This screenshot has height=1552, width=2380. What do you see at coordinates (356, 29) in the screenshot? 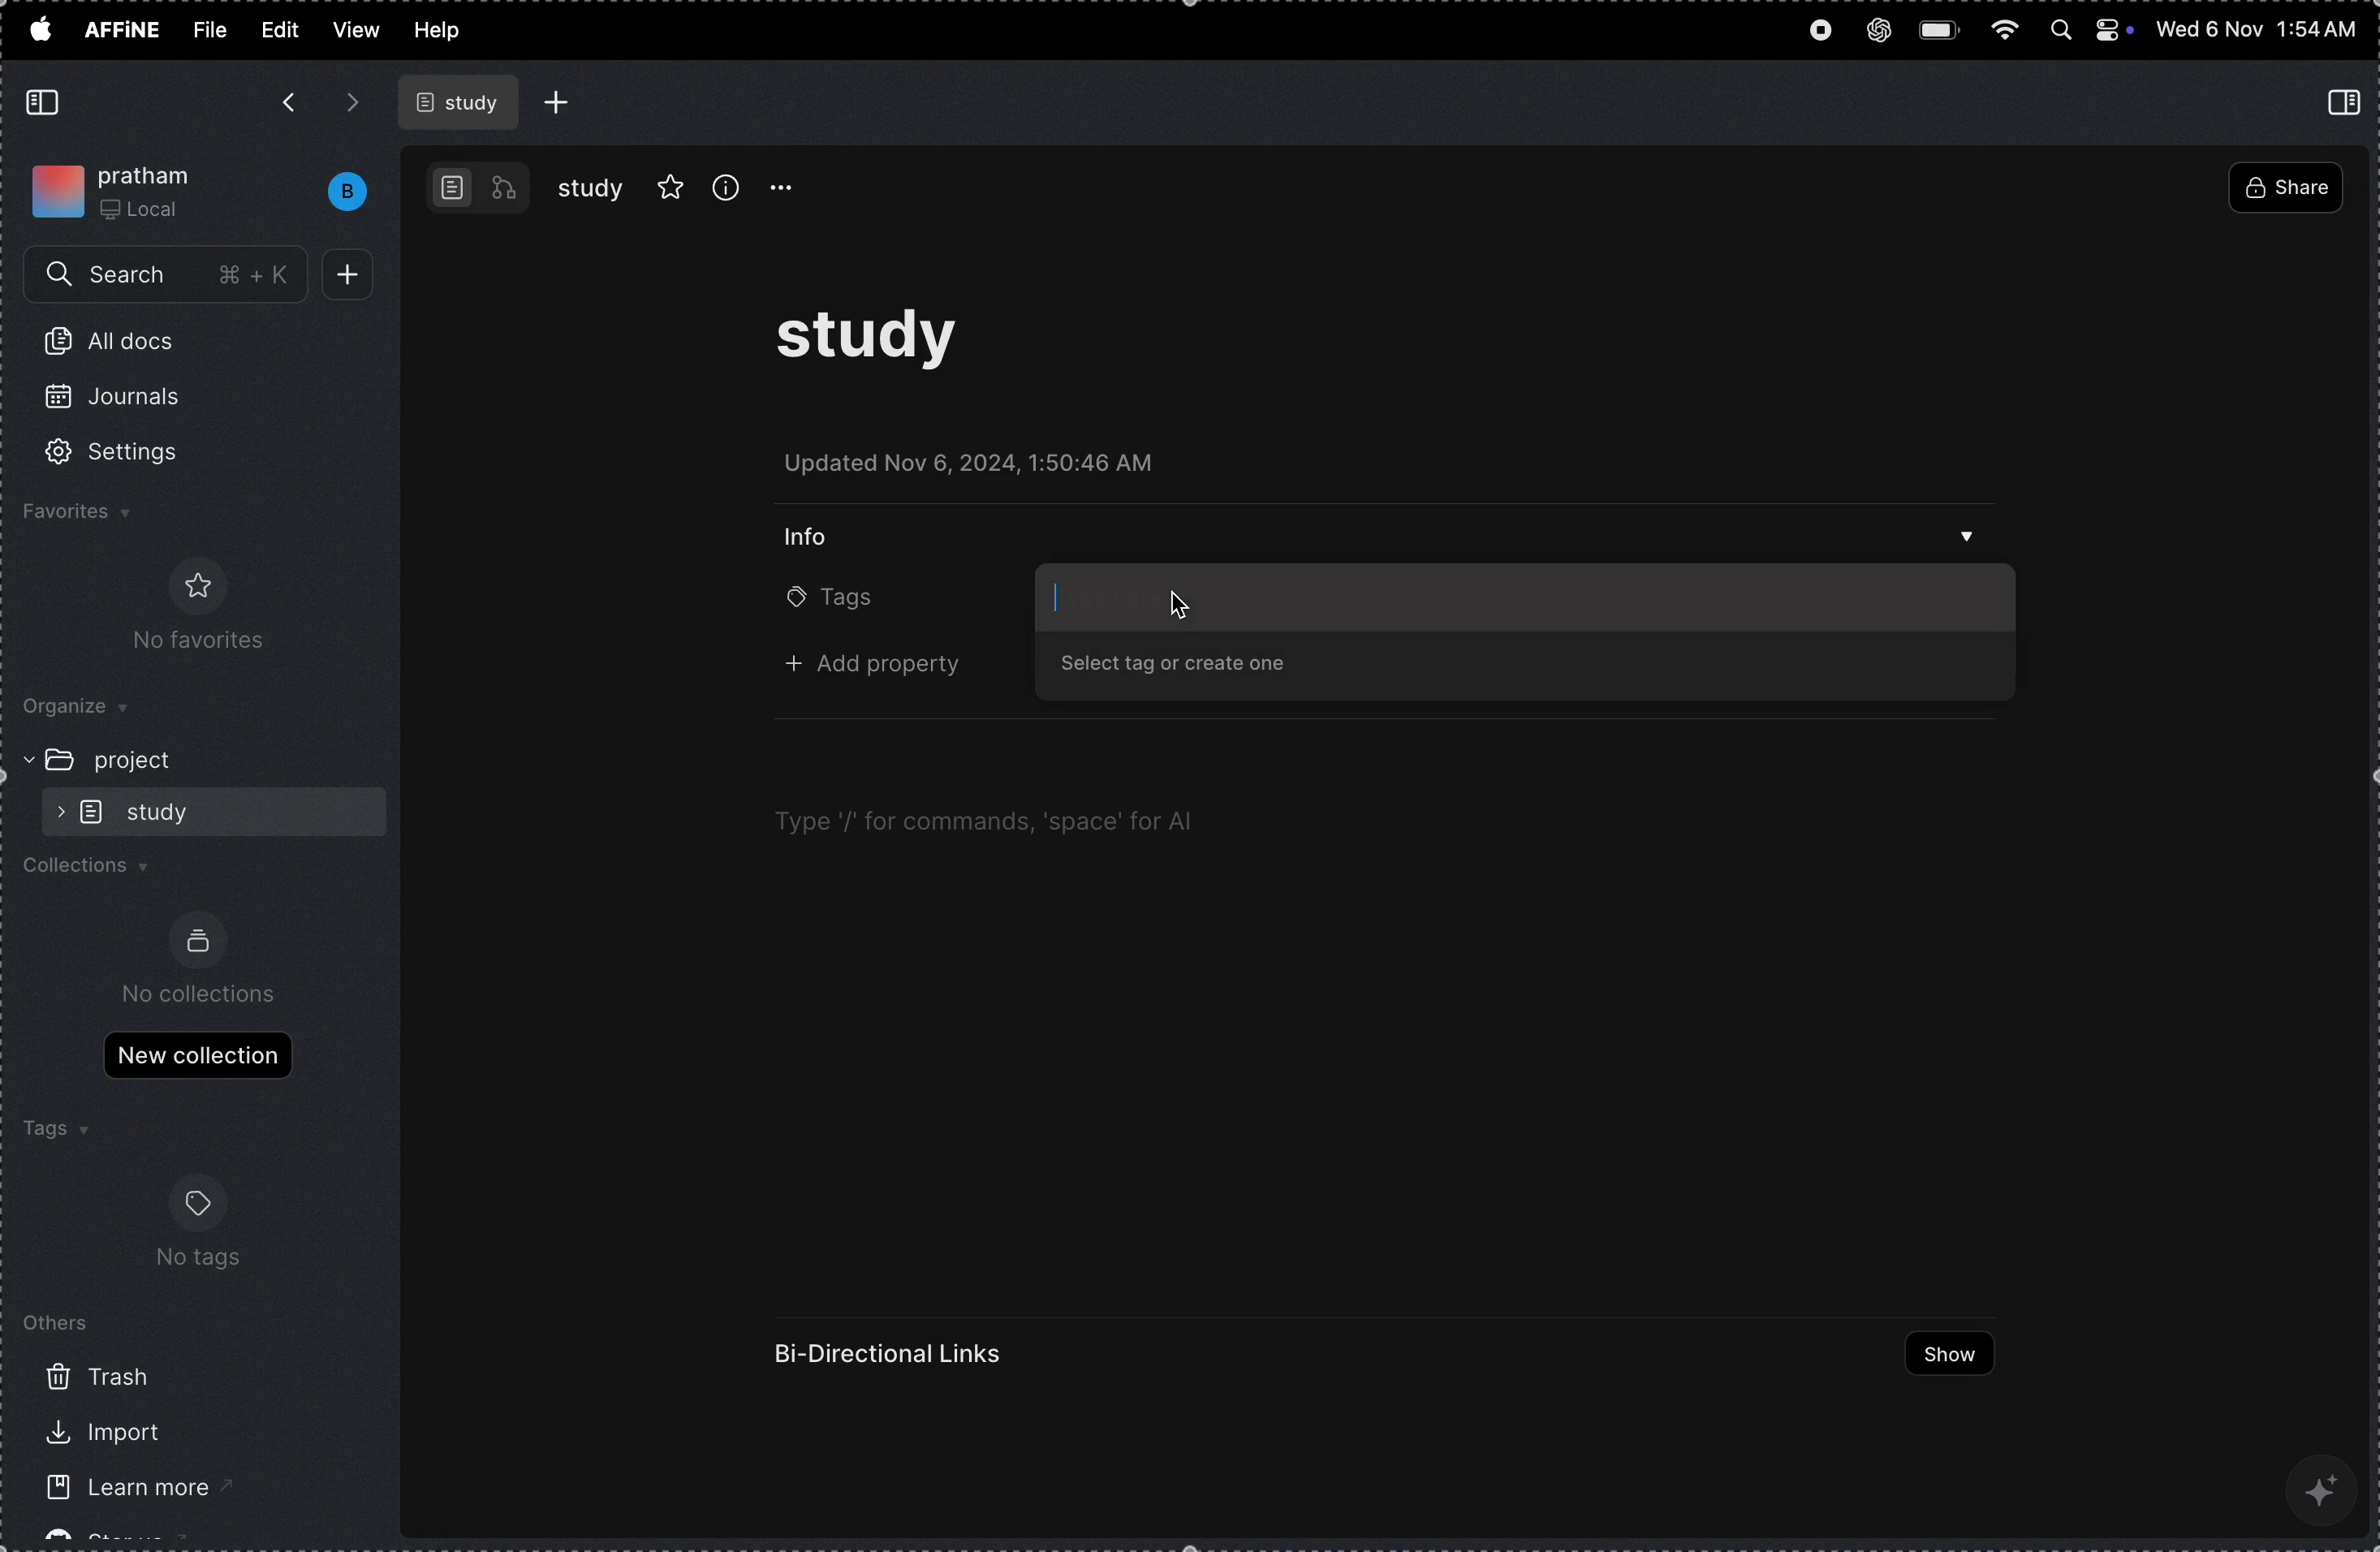
I see `view` at bounding box center [356, 29].